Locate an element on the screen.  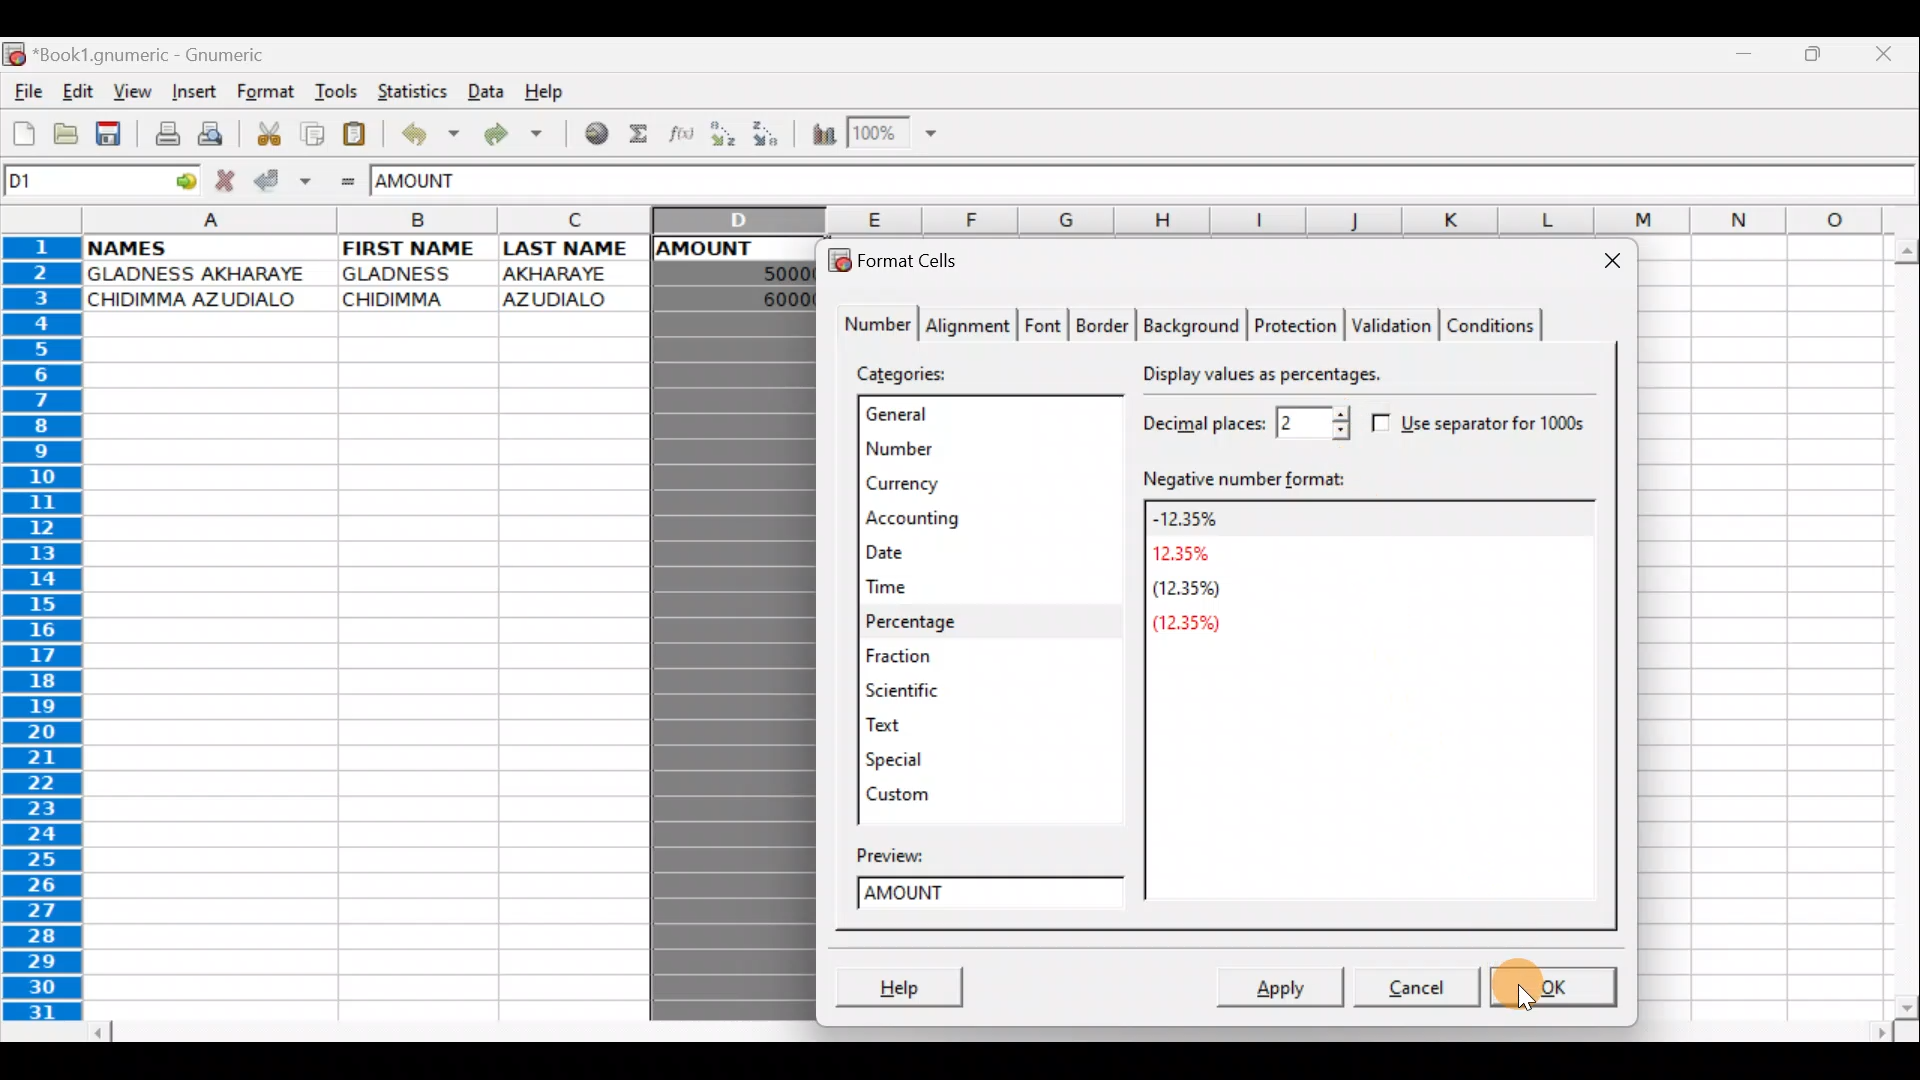
OK is located at coordinates (1553, 988).